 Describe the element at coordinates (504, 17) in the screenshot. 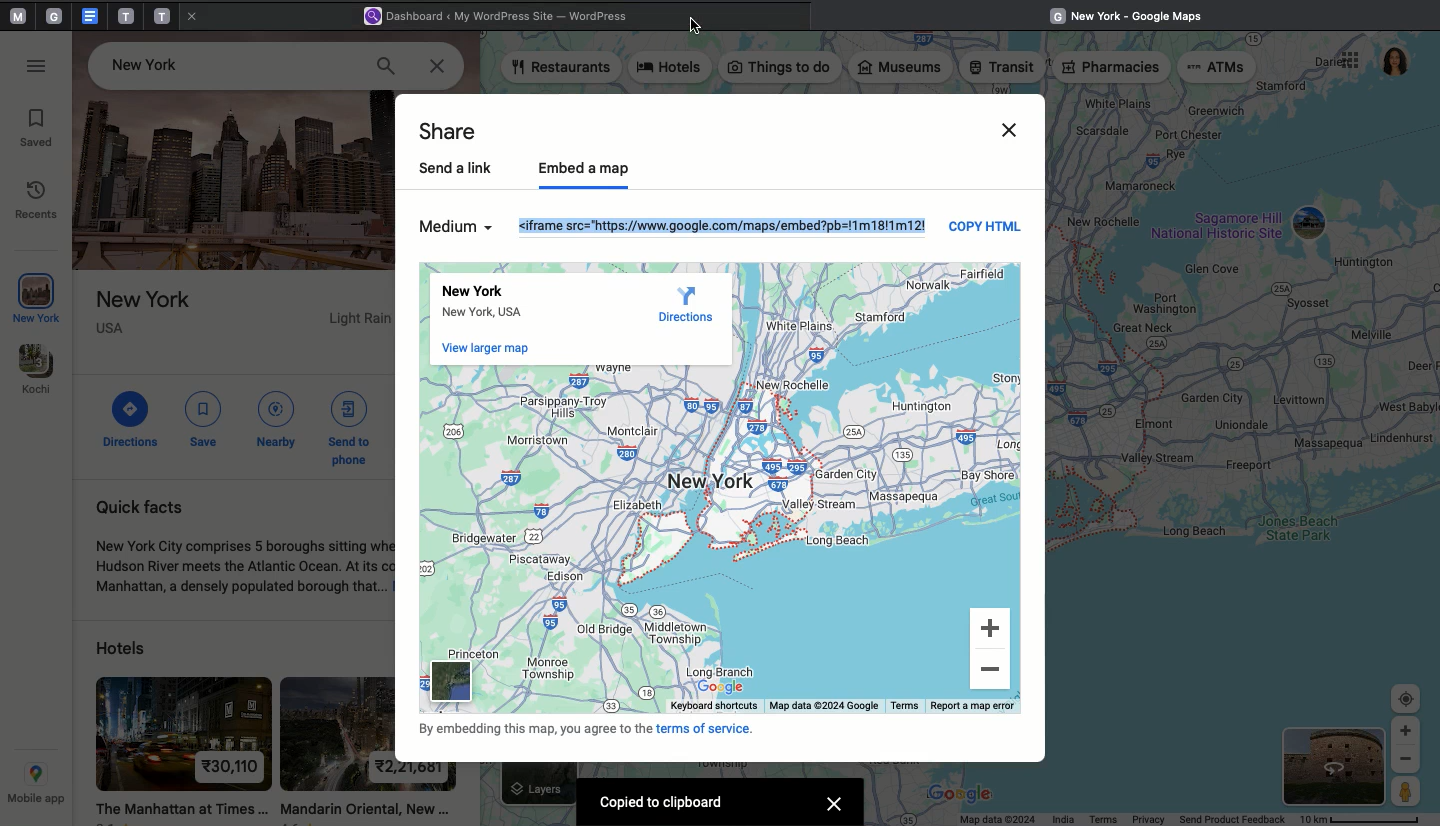

I see `Wordpress` at that location.